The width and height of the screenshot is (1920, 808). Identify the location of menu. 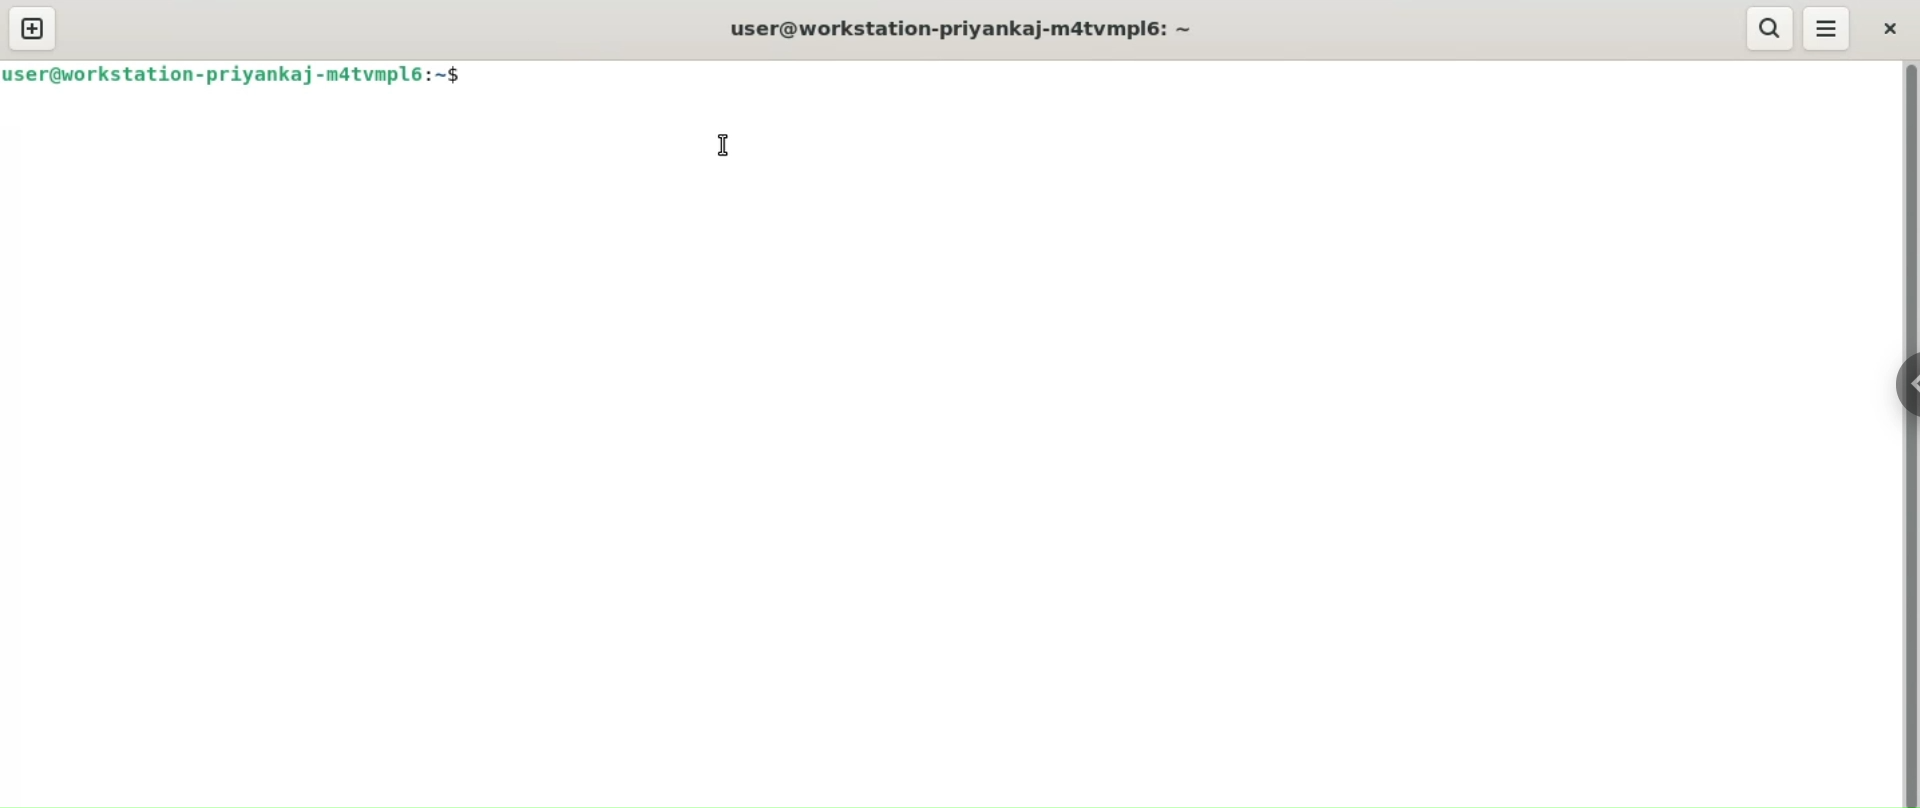
(1828, 29).